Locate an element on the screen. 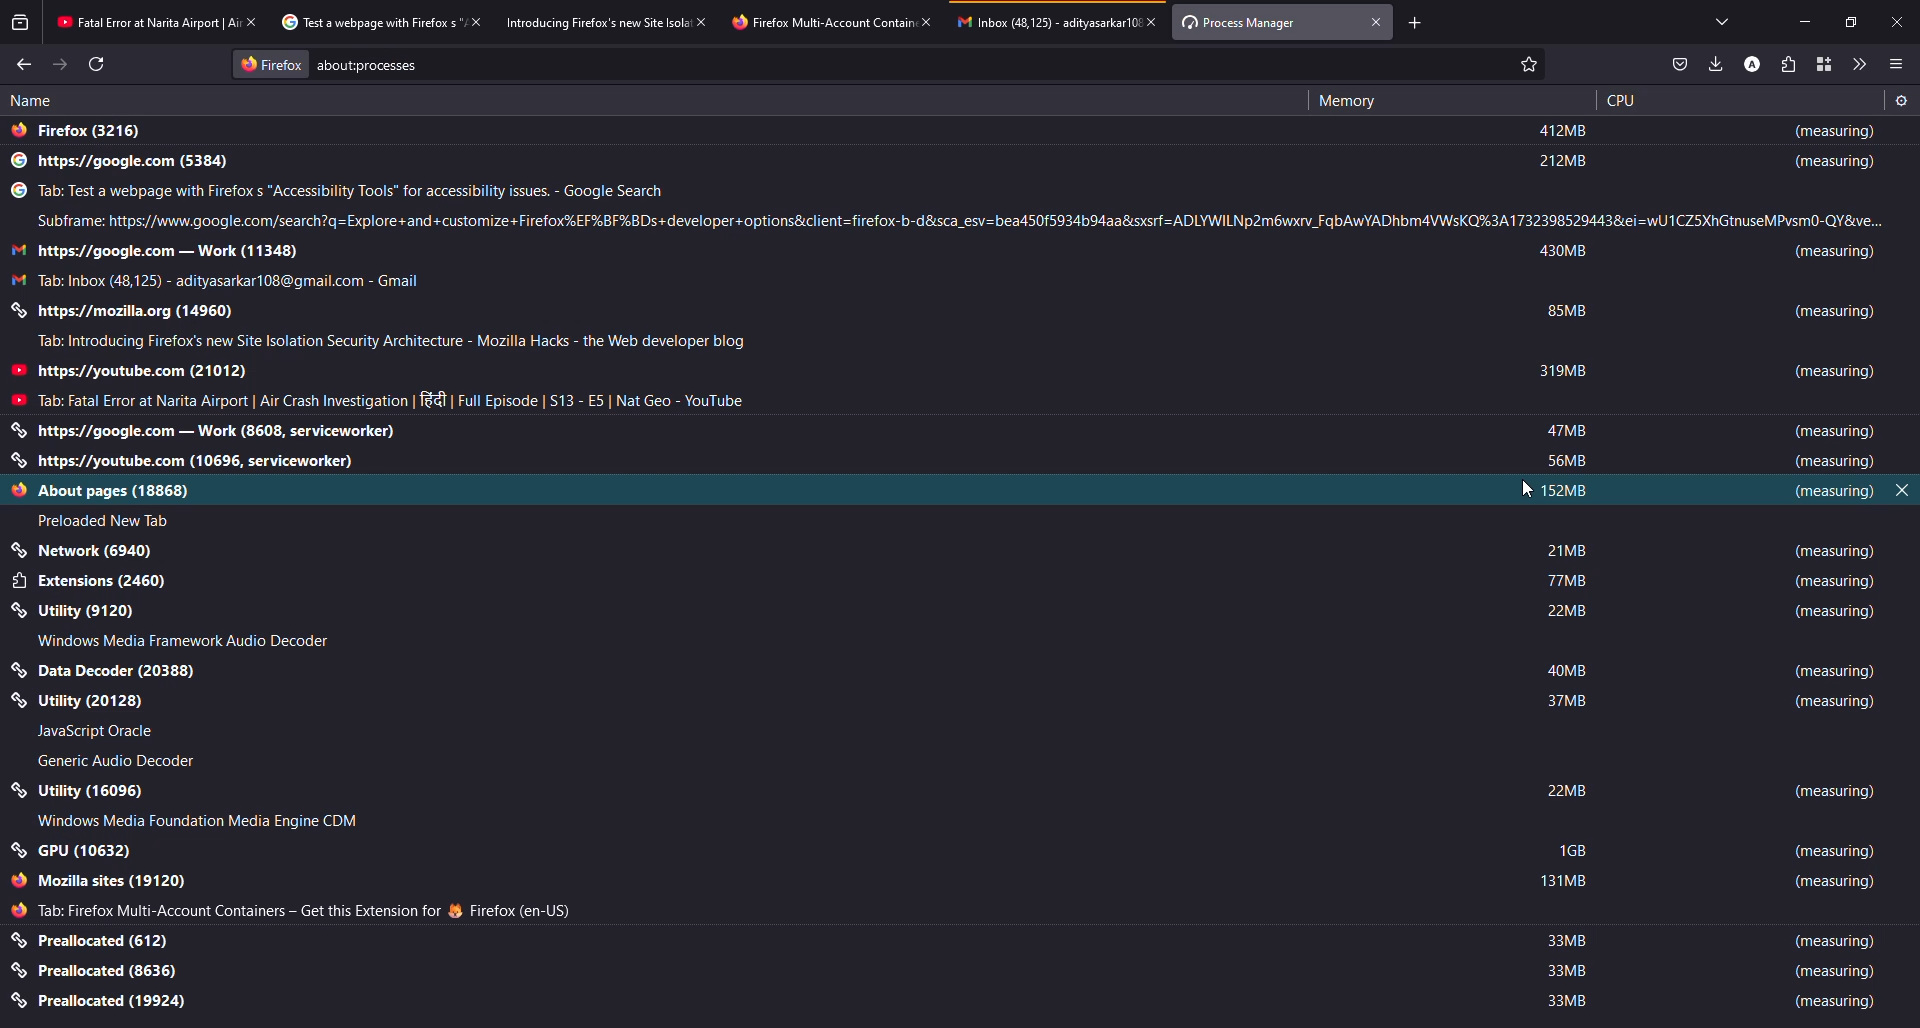 The width and height of the screenshot is (1920, 1028). measuring is located at coordinates (1828, 612).